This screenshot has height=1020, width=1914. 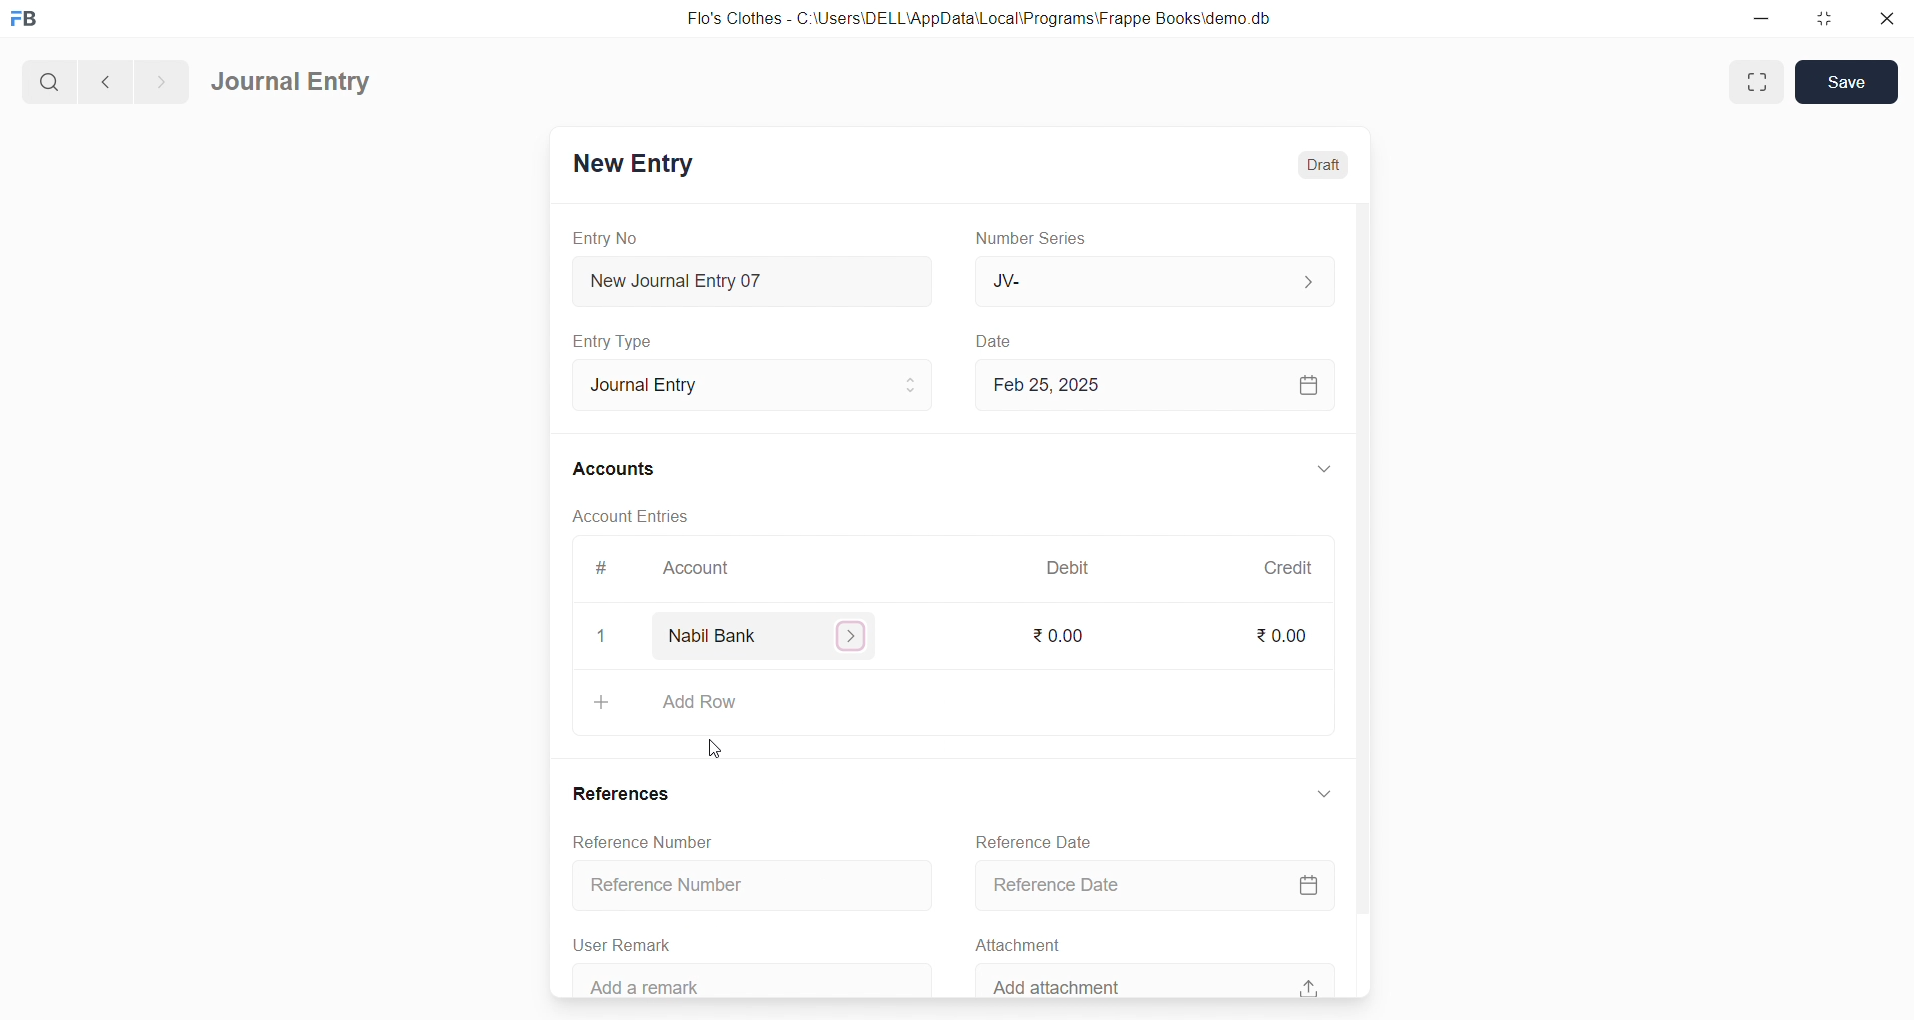 What do you see at coordinates (1152, 282) in the screenshot?
I see `JV-` at bounding box center [1152, 282].